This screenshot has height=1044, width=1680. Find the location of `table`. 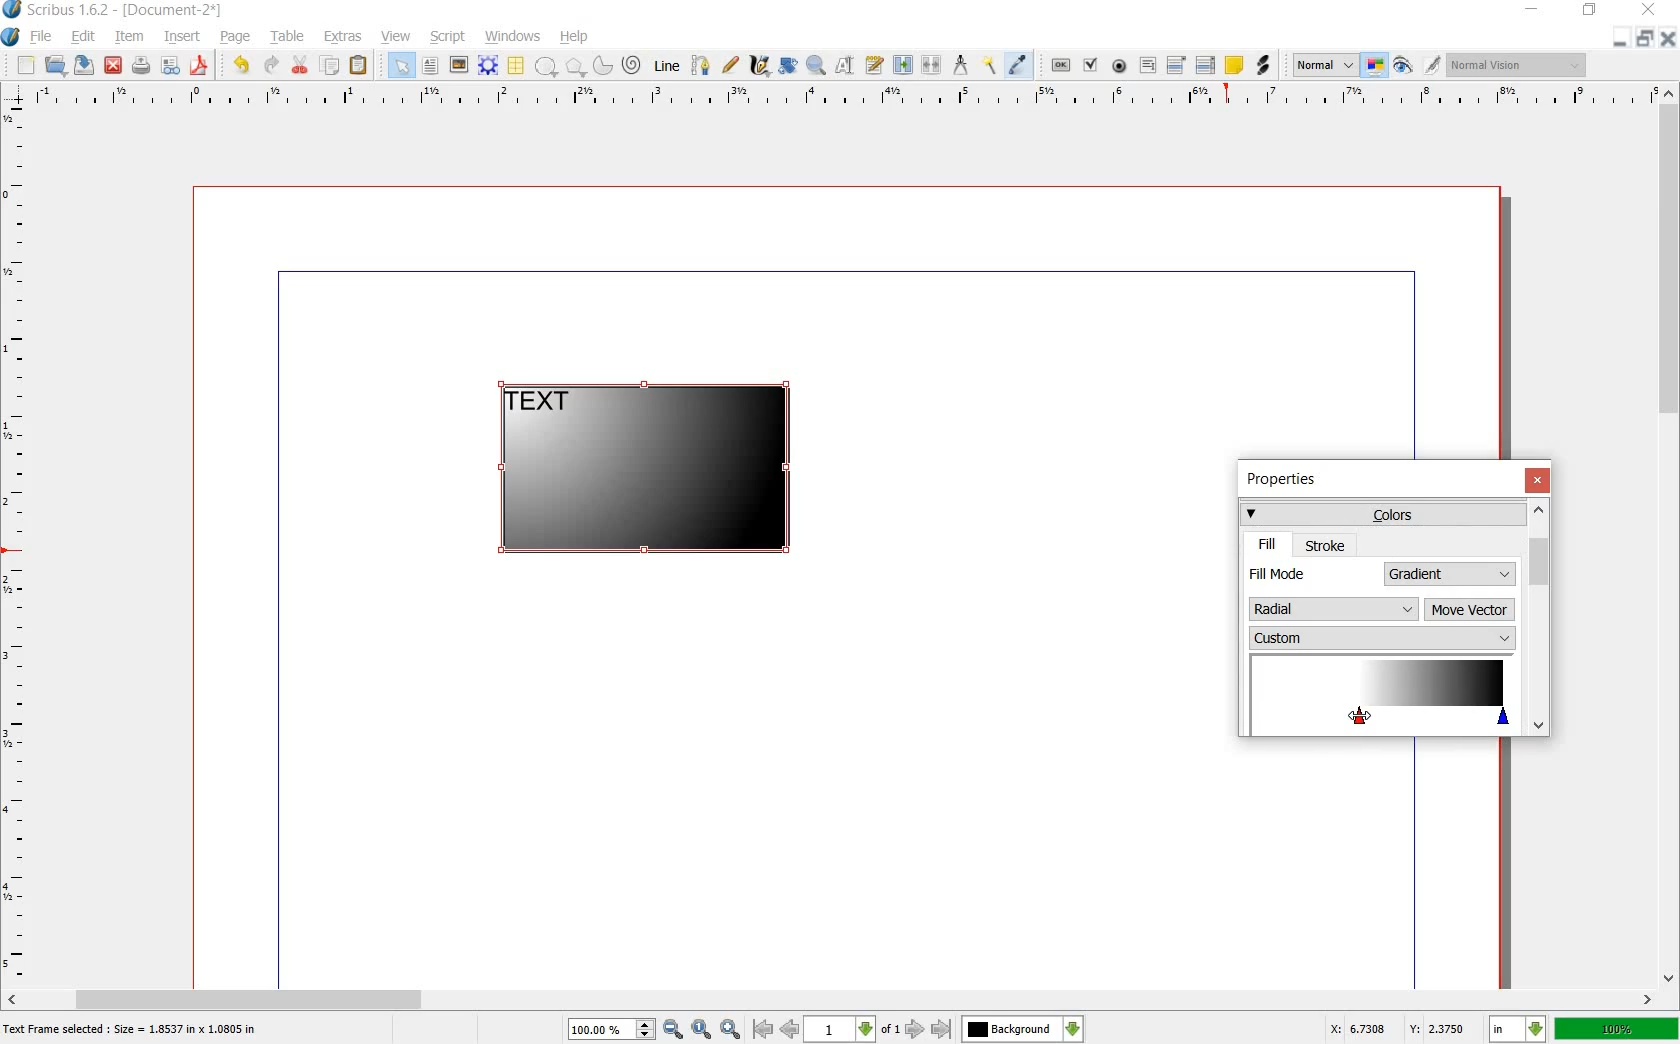

table is located at coordinates (289, 39).